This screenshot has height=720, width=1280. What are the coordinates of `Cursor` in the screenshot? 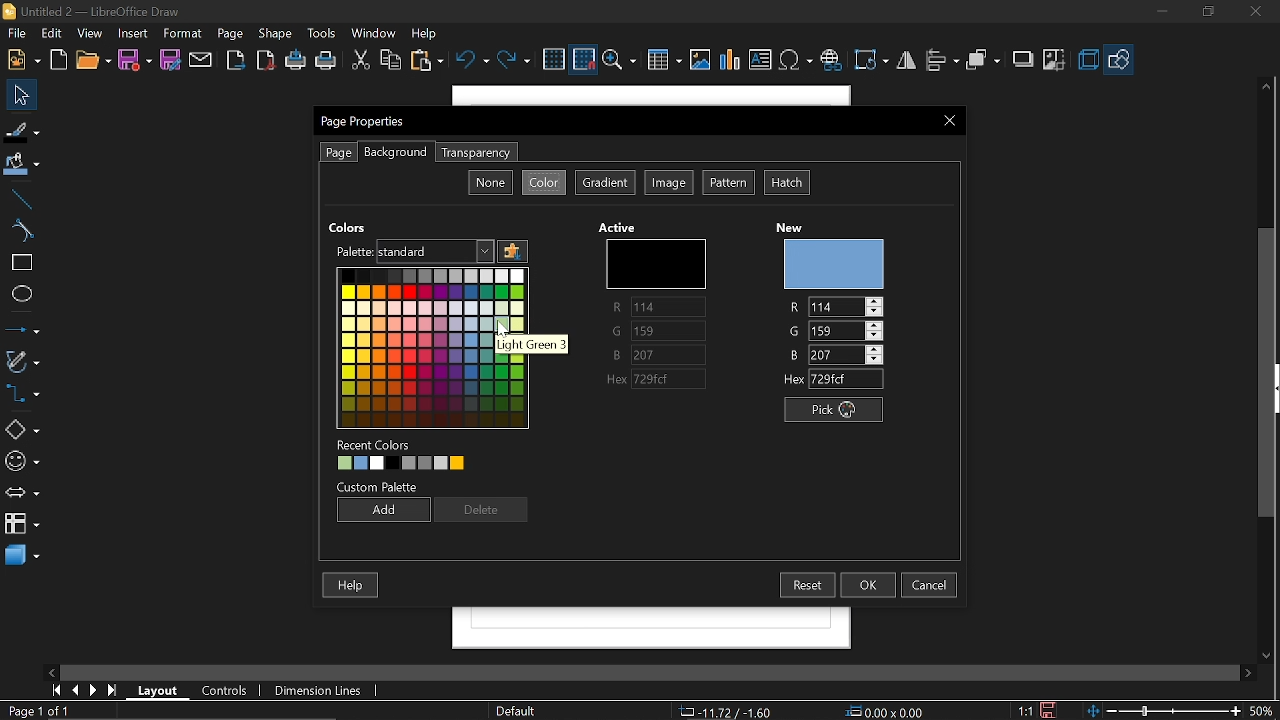 It's located at (501, 332).